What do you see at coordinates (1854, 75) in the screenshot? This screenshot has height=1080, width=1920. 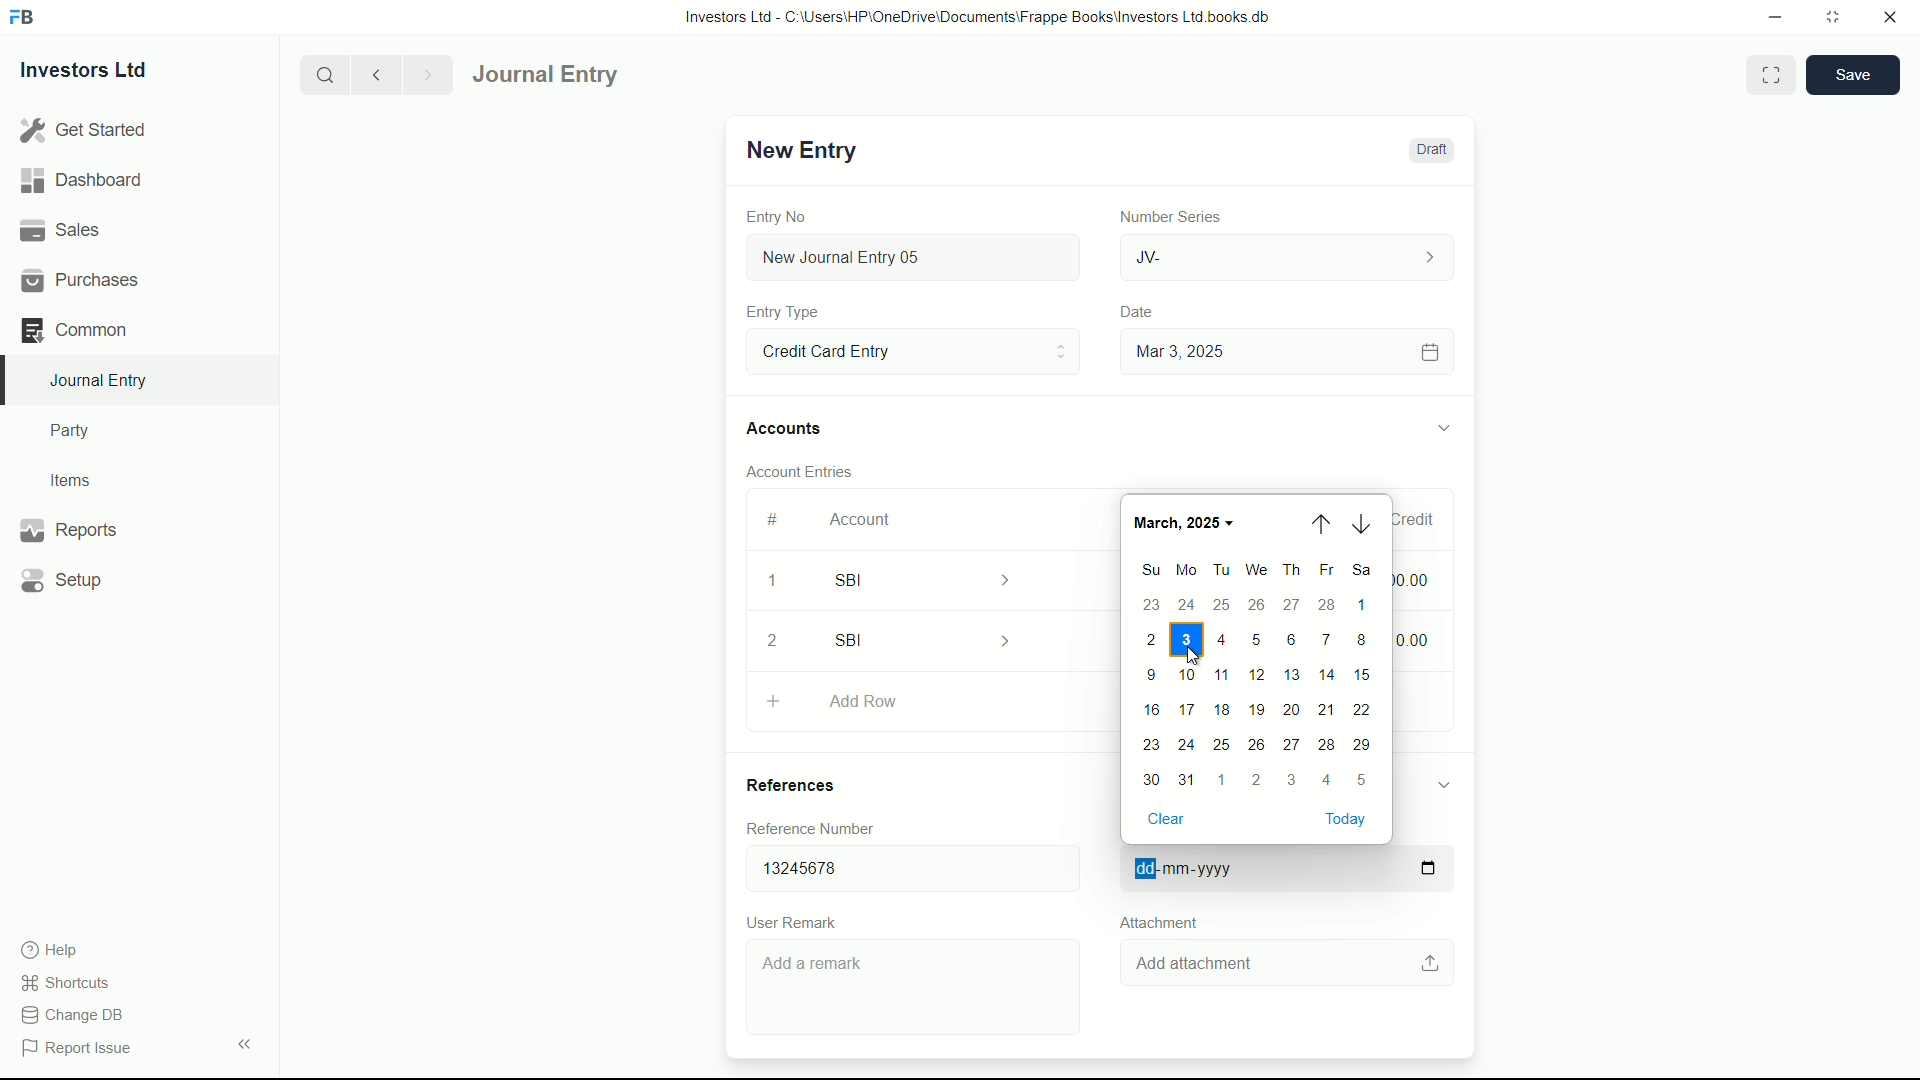 I see `save` at bounding box center [1854, 75].